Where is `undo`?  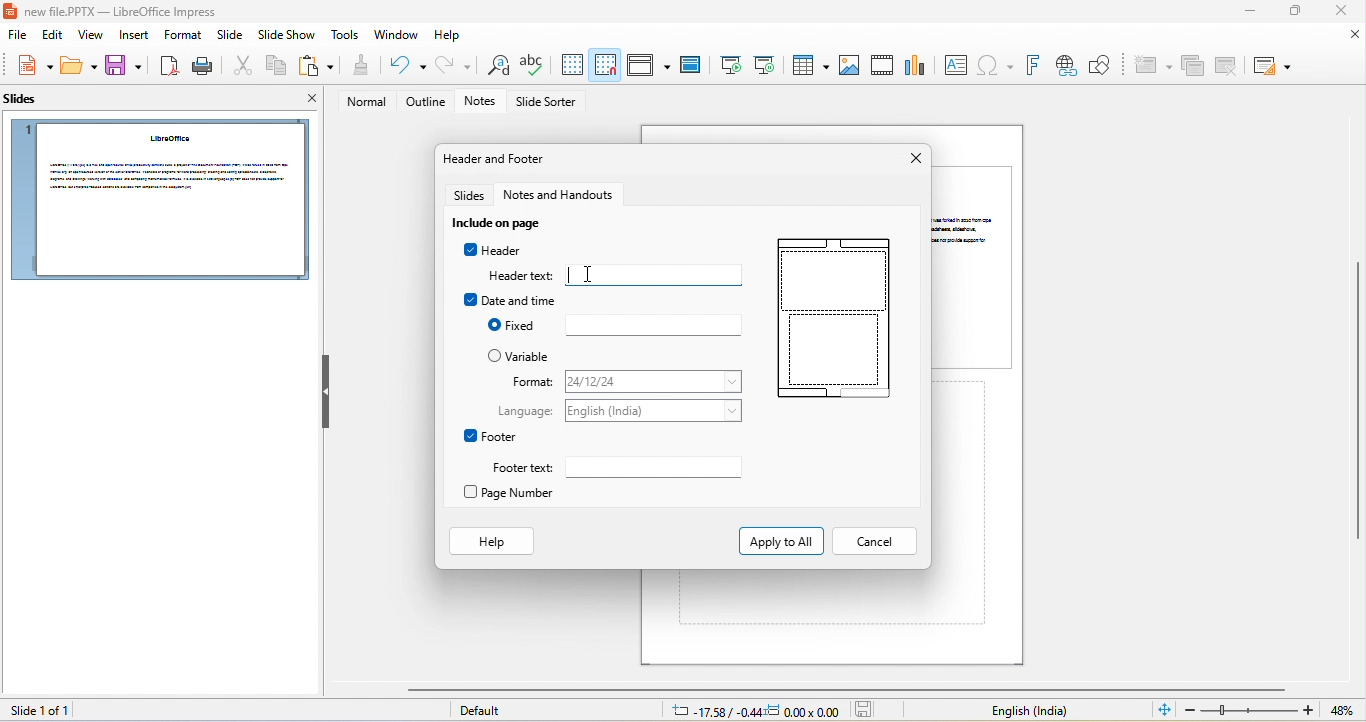 undo is located at coordinates (403, 66).